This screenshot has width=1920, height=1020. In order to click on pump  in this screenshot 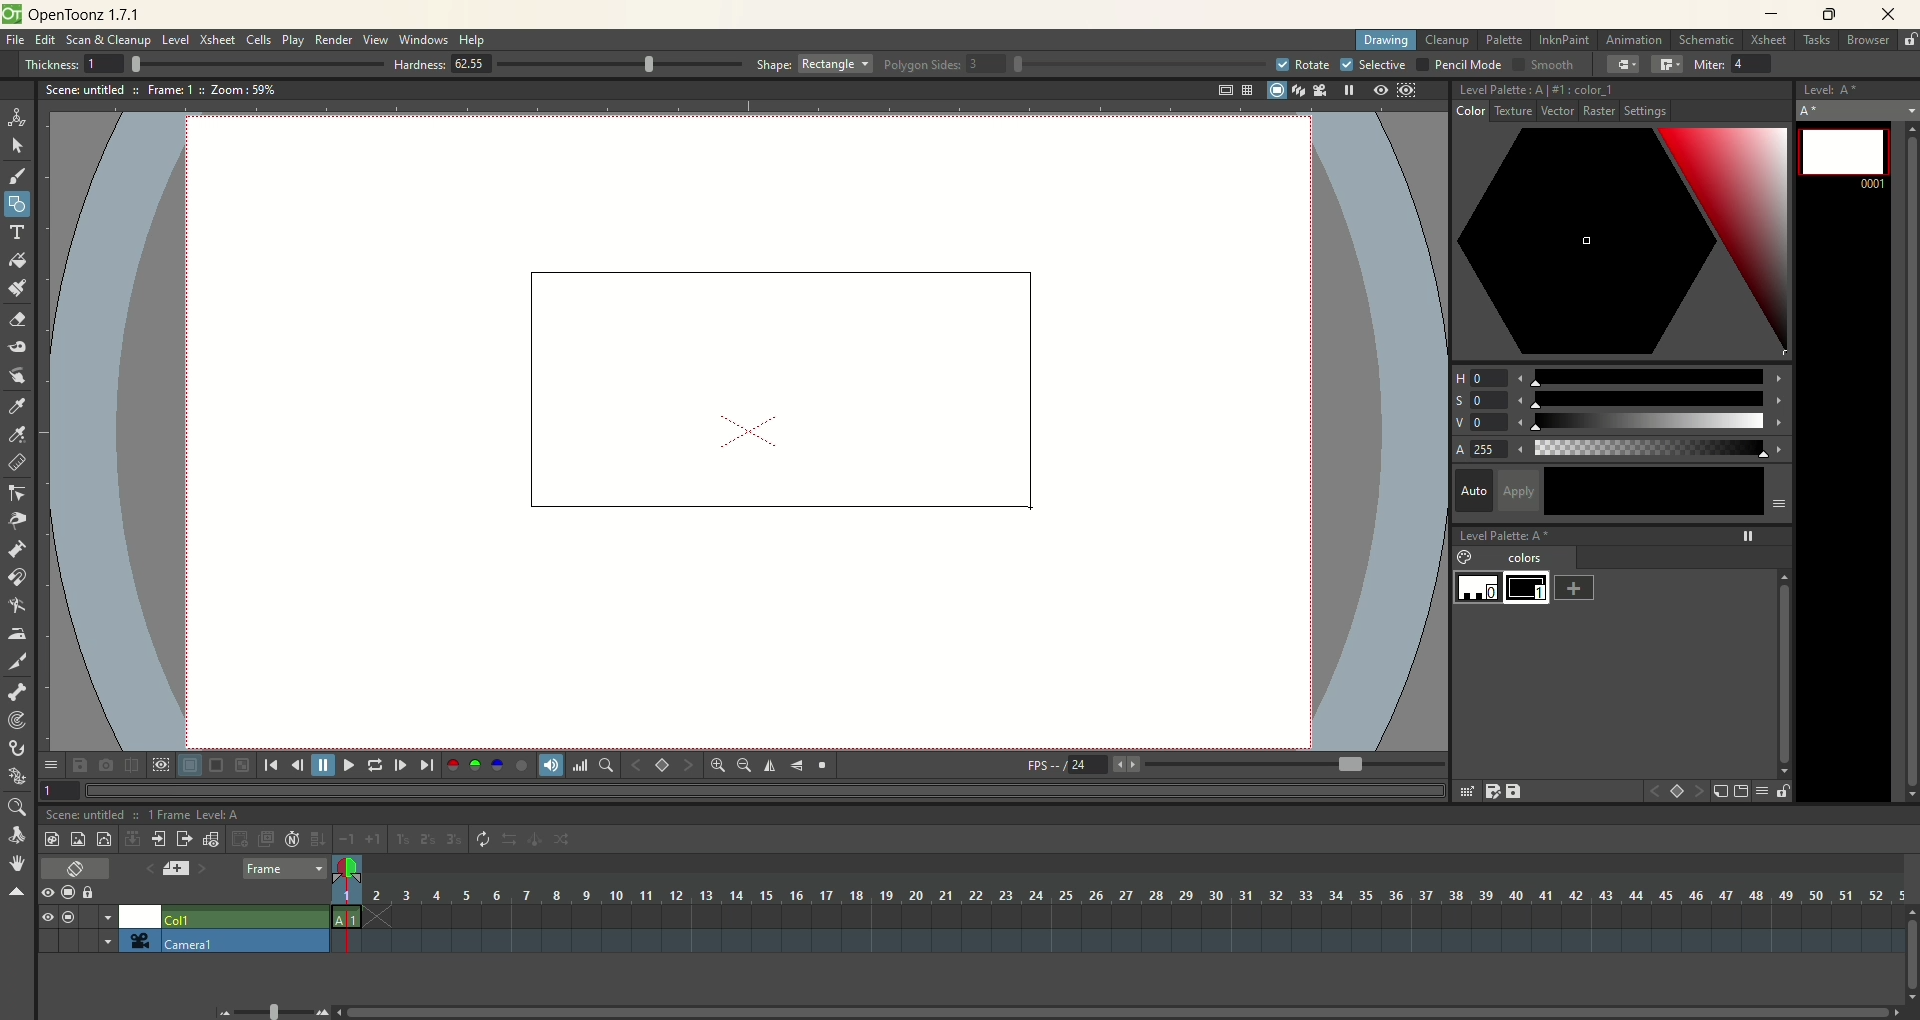, I will do `click(16, 548)`.